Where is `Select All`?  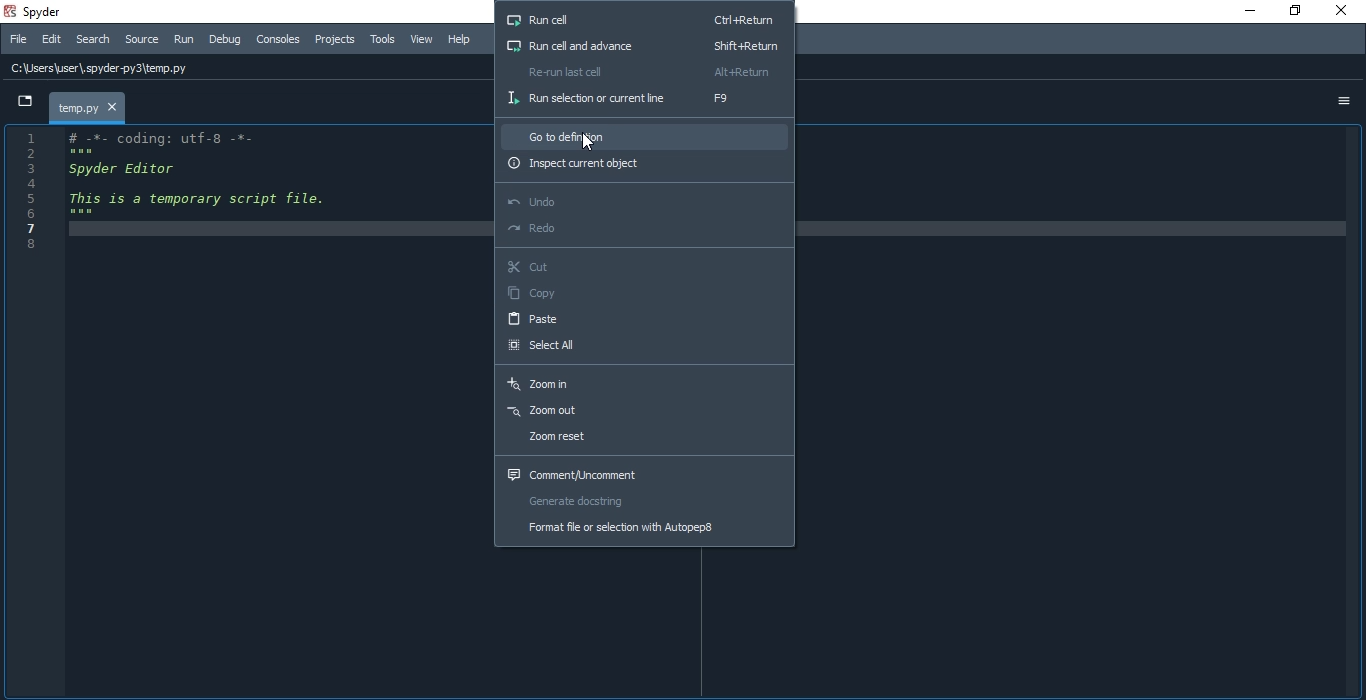 Select All is located at coordinates (645, 347).